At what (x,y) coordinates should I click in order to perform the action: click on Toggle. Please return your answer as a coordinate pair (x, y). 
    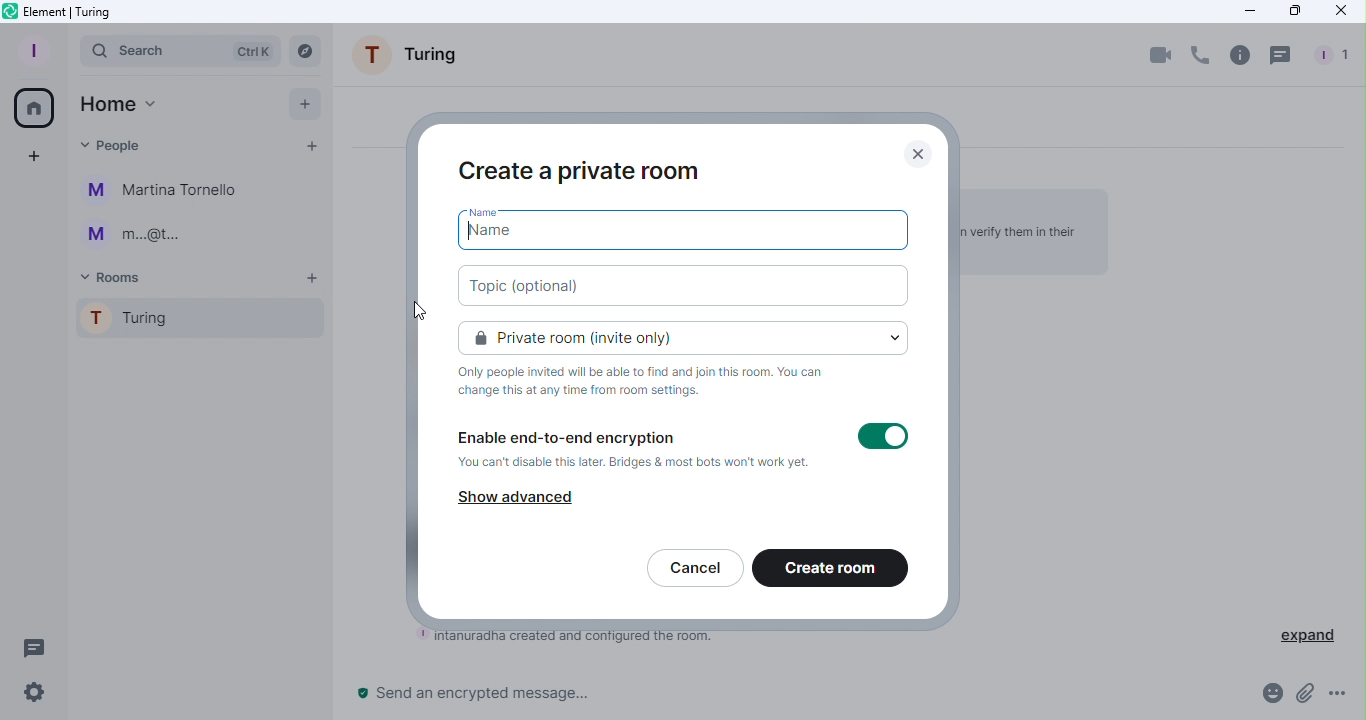
    Looking at the image, I should click on (883, 438).